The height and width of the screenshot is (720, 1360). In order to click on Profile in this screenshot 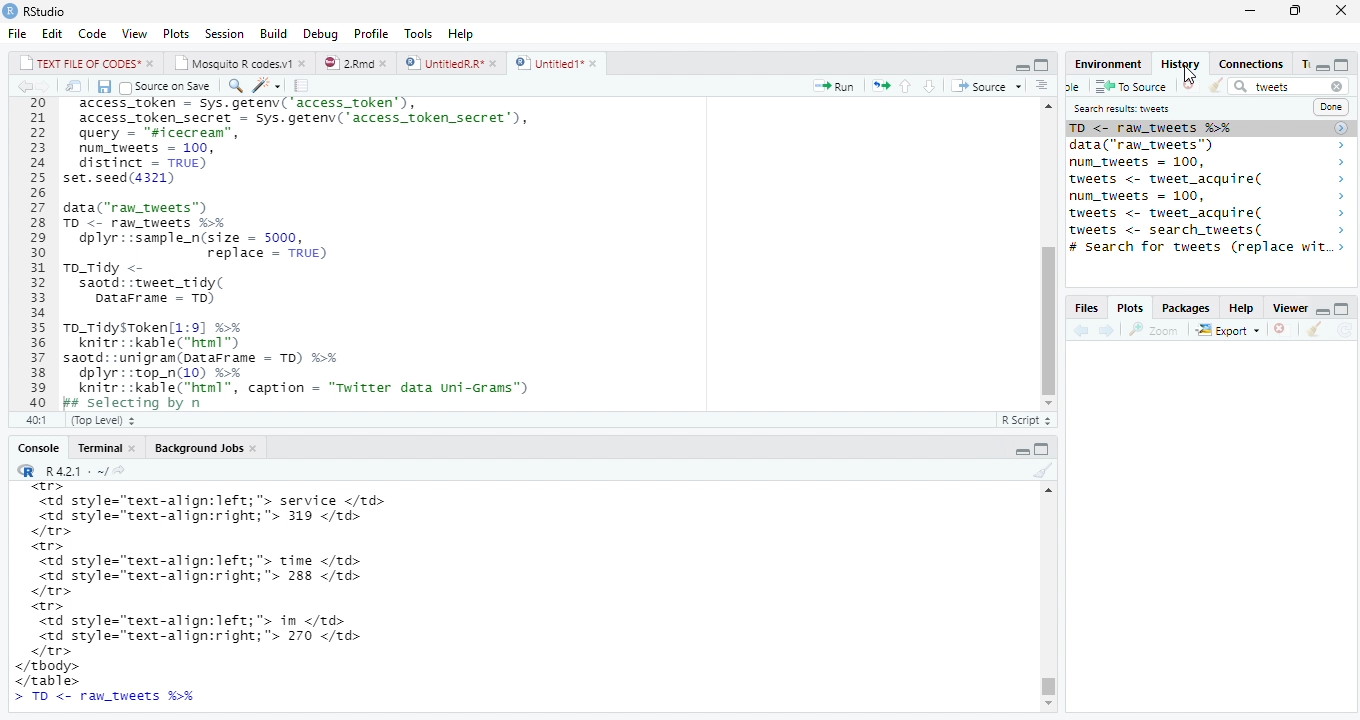, I will do `click(371, 32)`.